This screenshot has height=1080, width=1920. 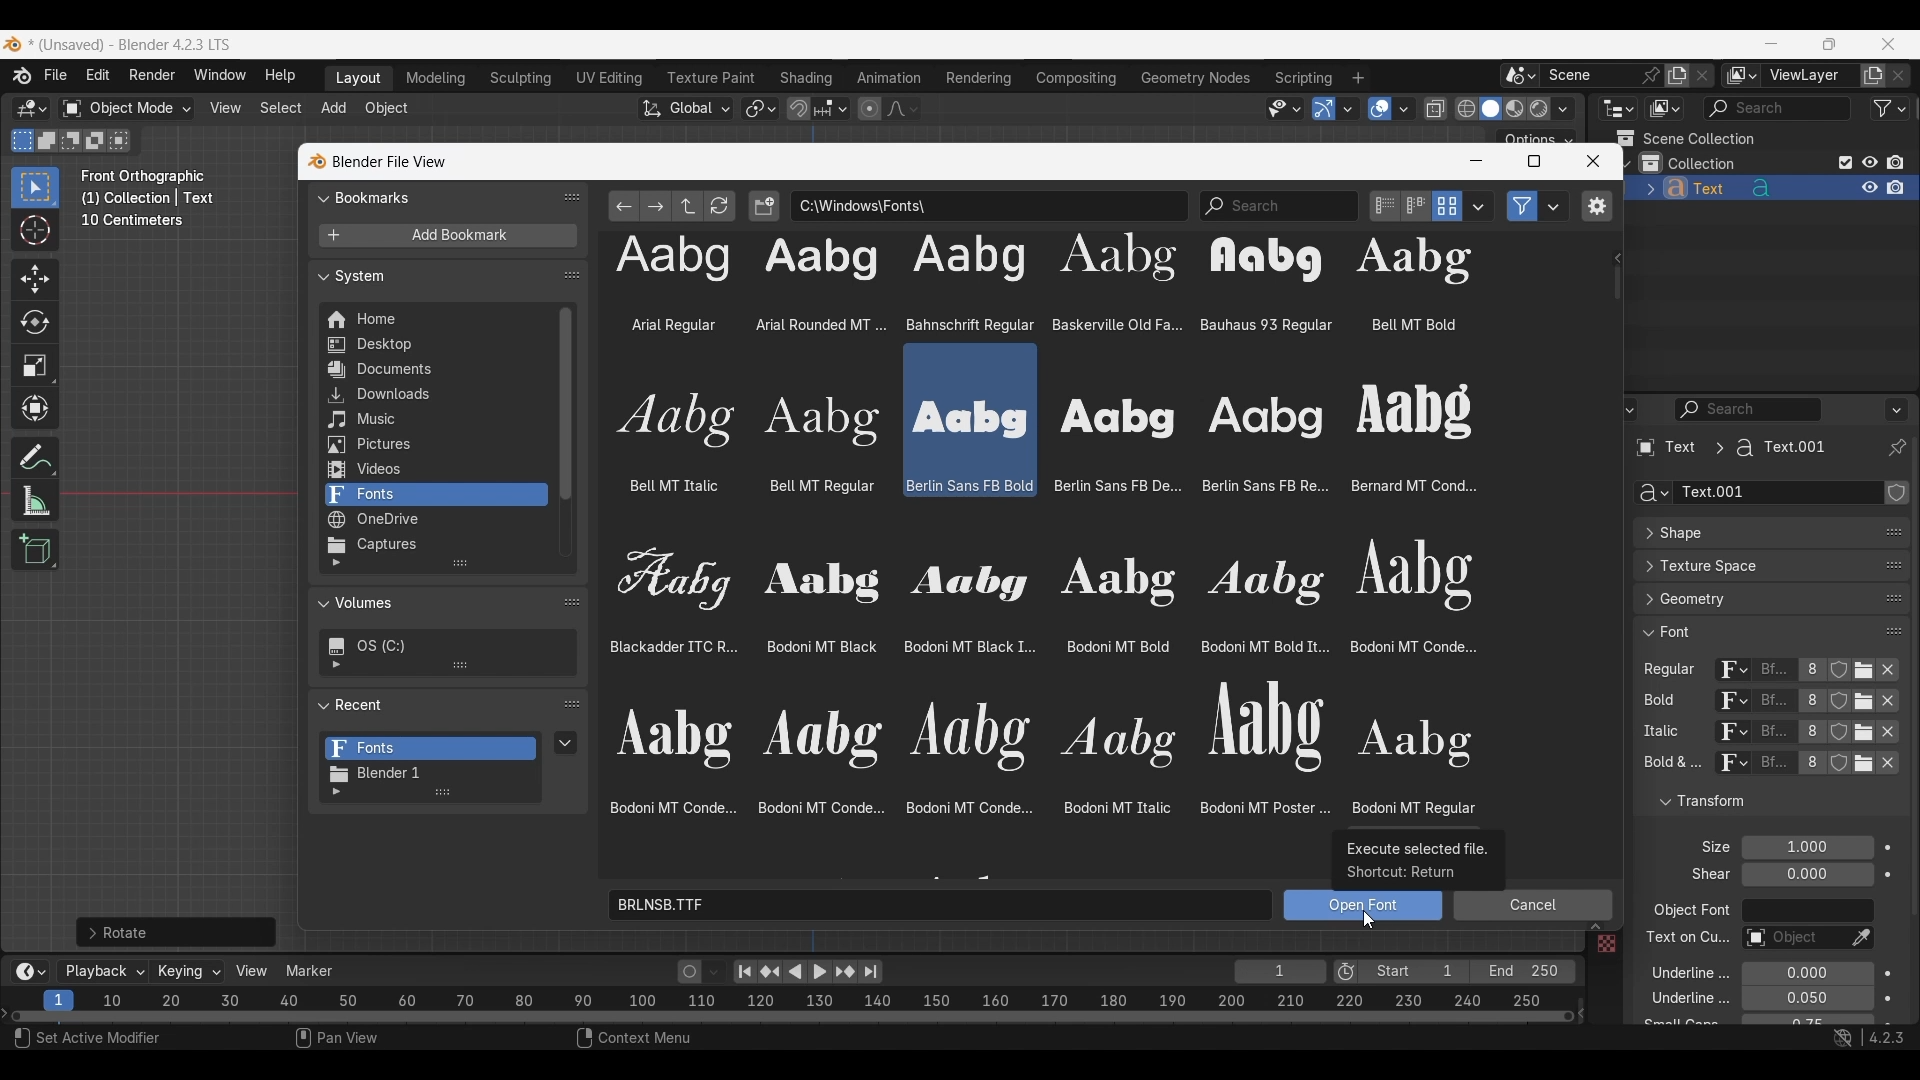 What do you see at coordinates (1854, 732) in the screenshot?
I see `nlink respective attribute` at bounding box center [1854, 732].